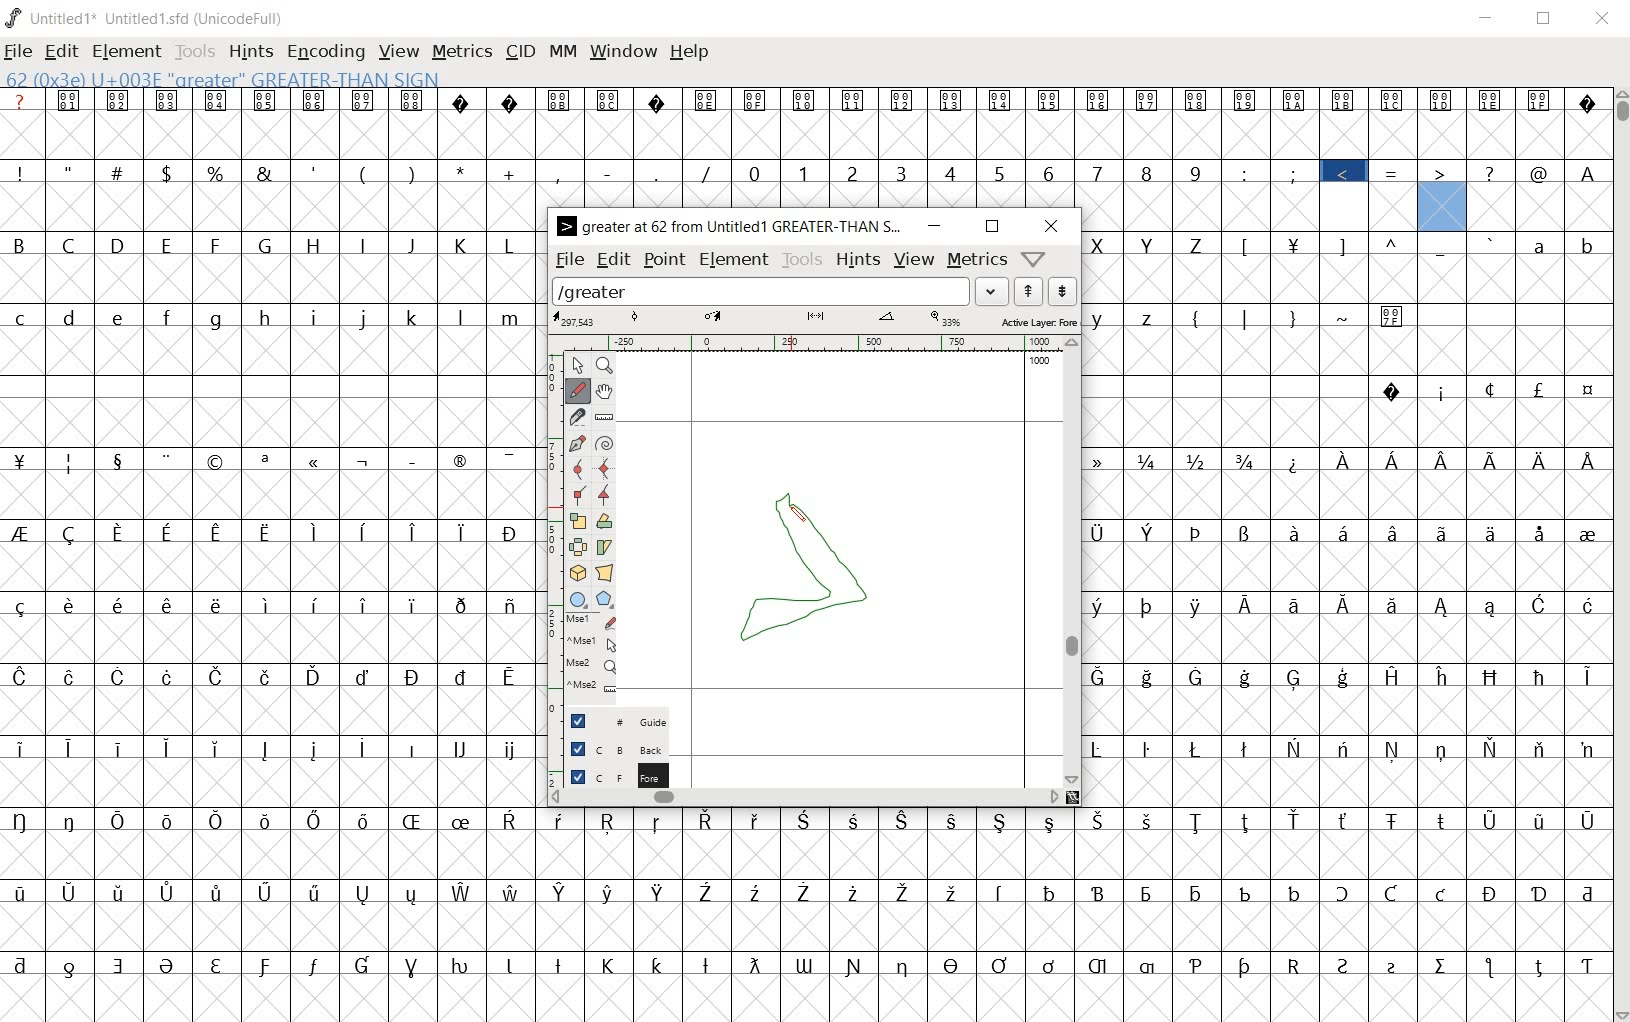 This screenshot has width=1630, height=1022. What do you see at coordinates (736, 261) in the screenshot?
I see `element` at bounding box center [736, 261].